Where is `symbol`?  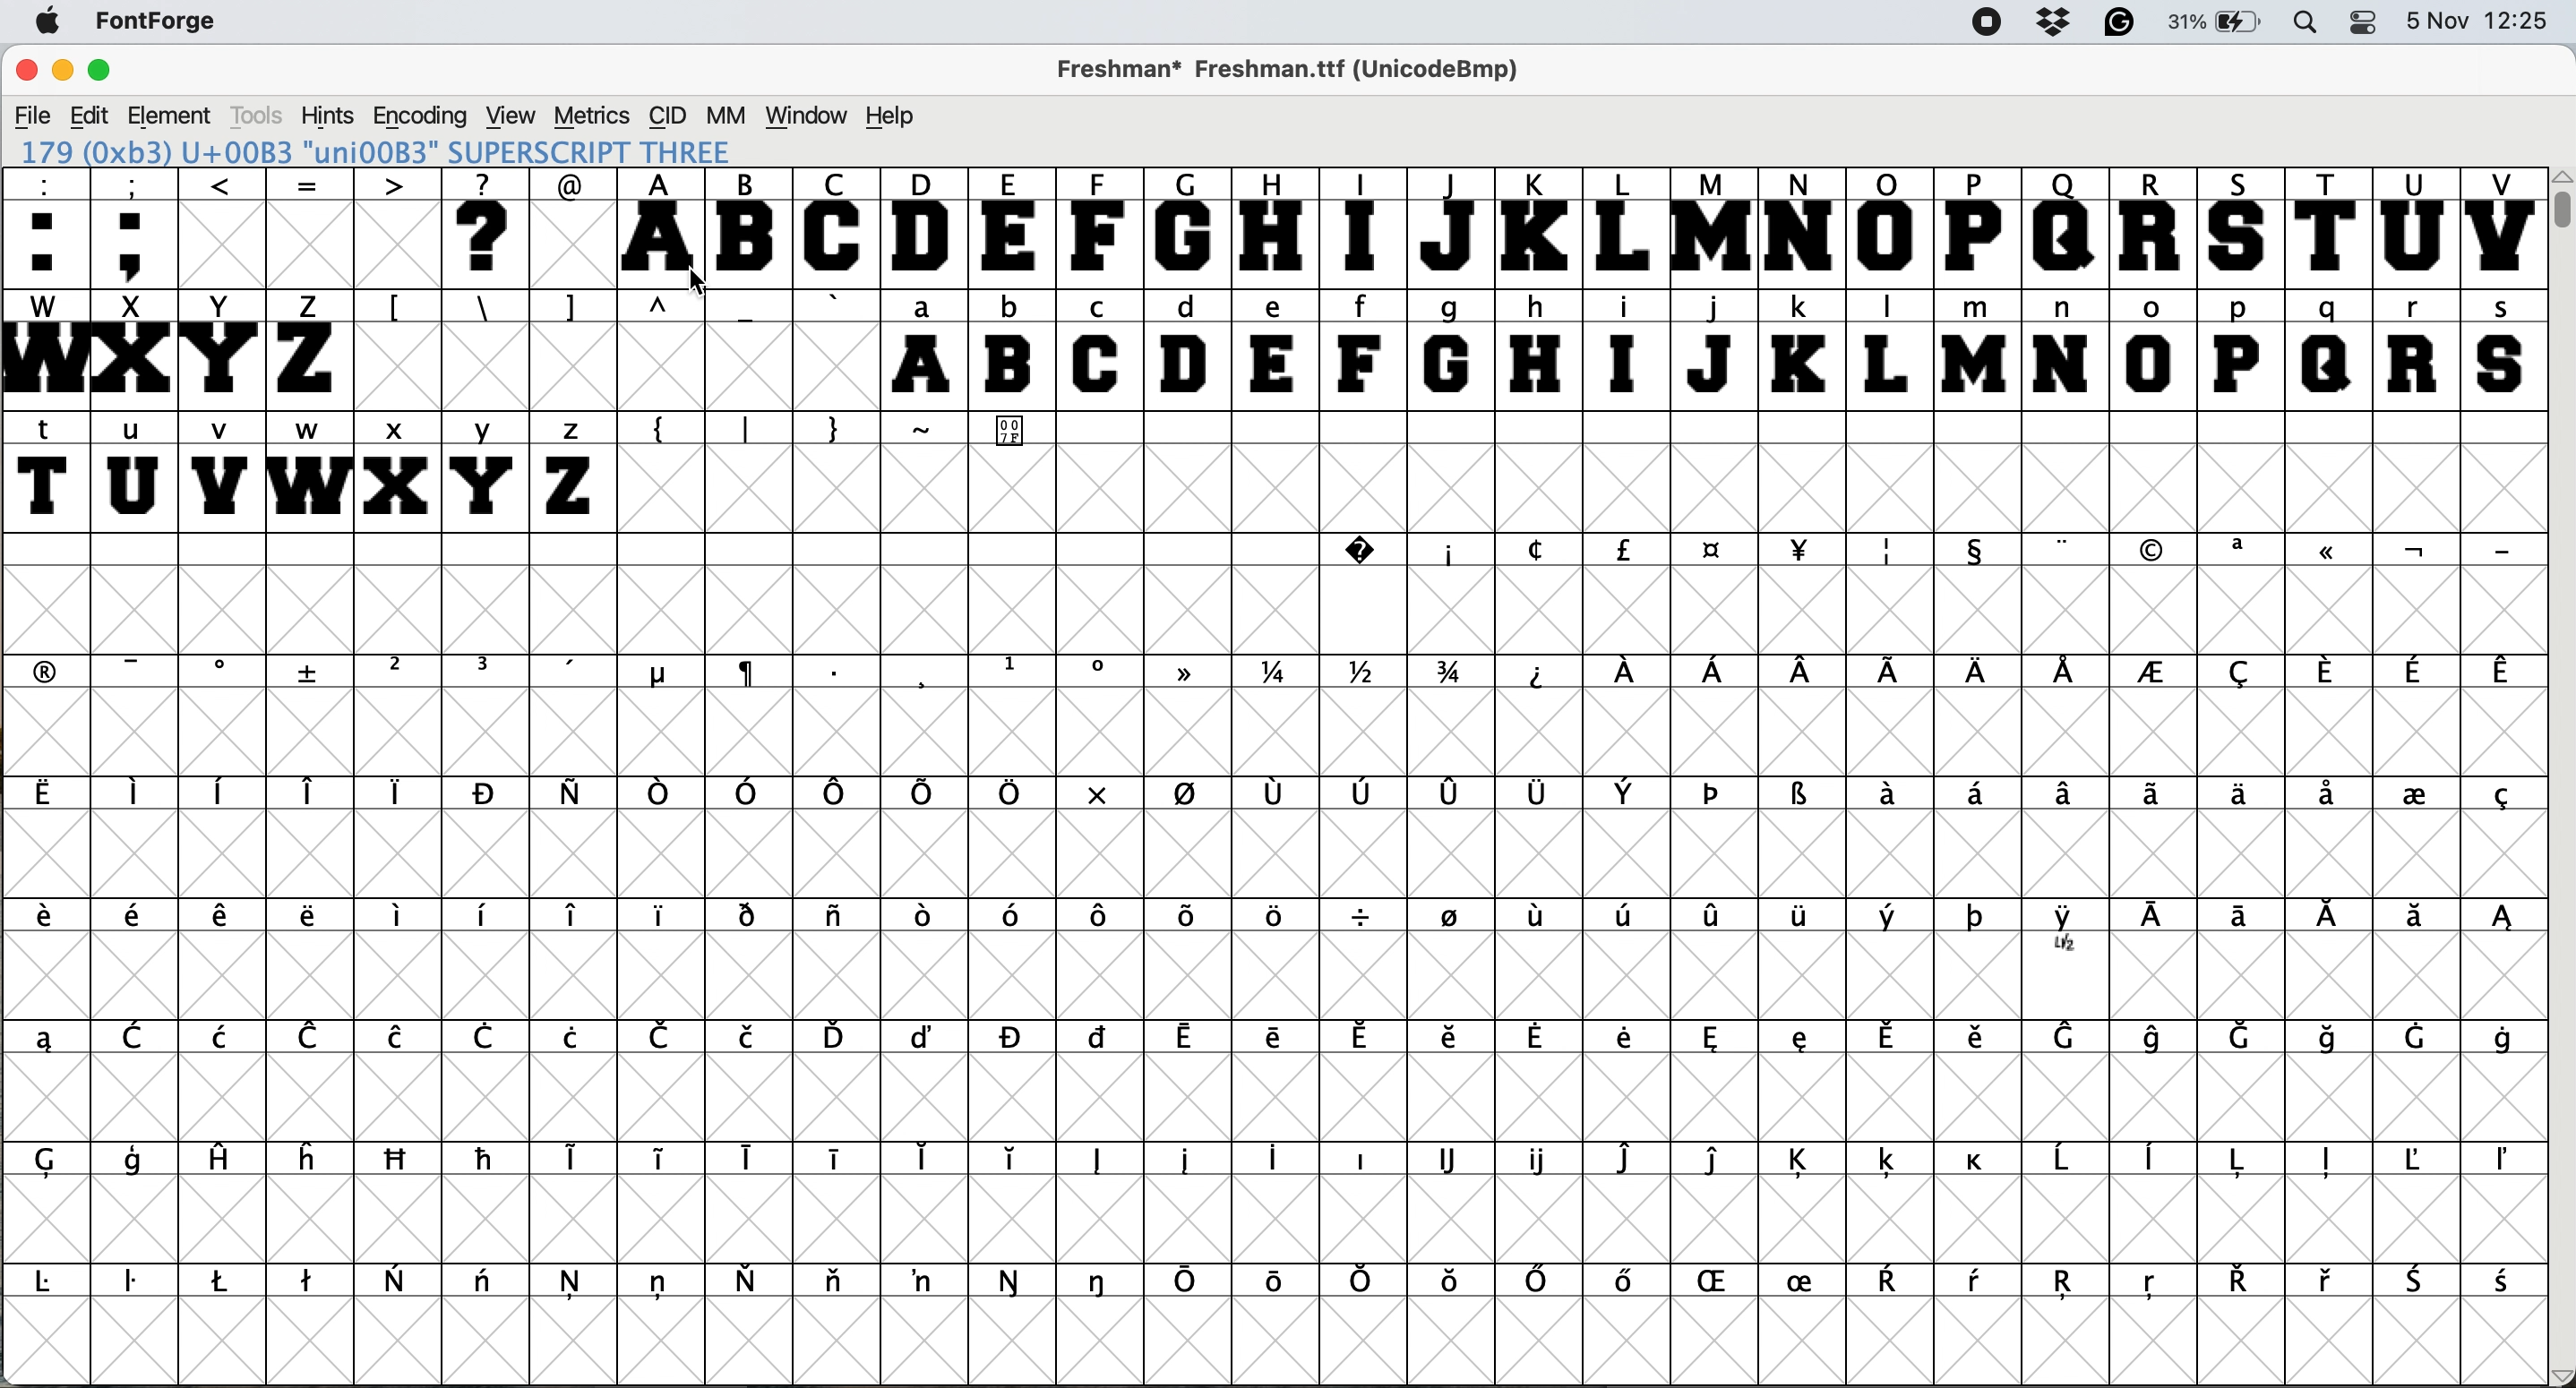
symbol is located at coordinates (1541, 795).